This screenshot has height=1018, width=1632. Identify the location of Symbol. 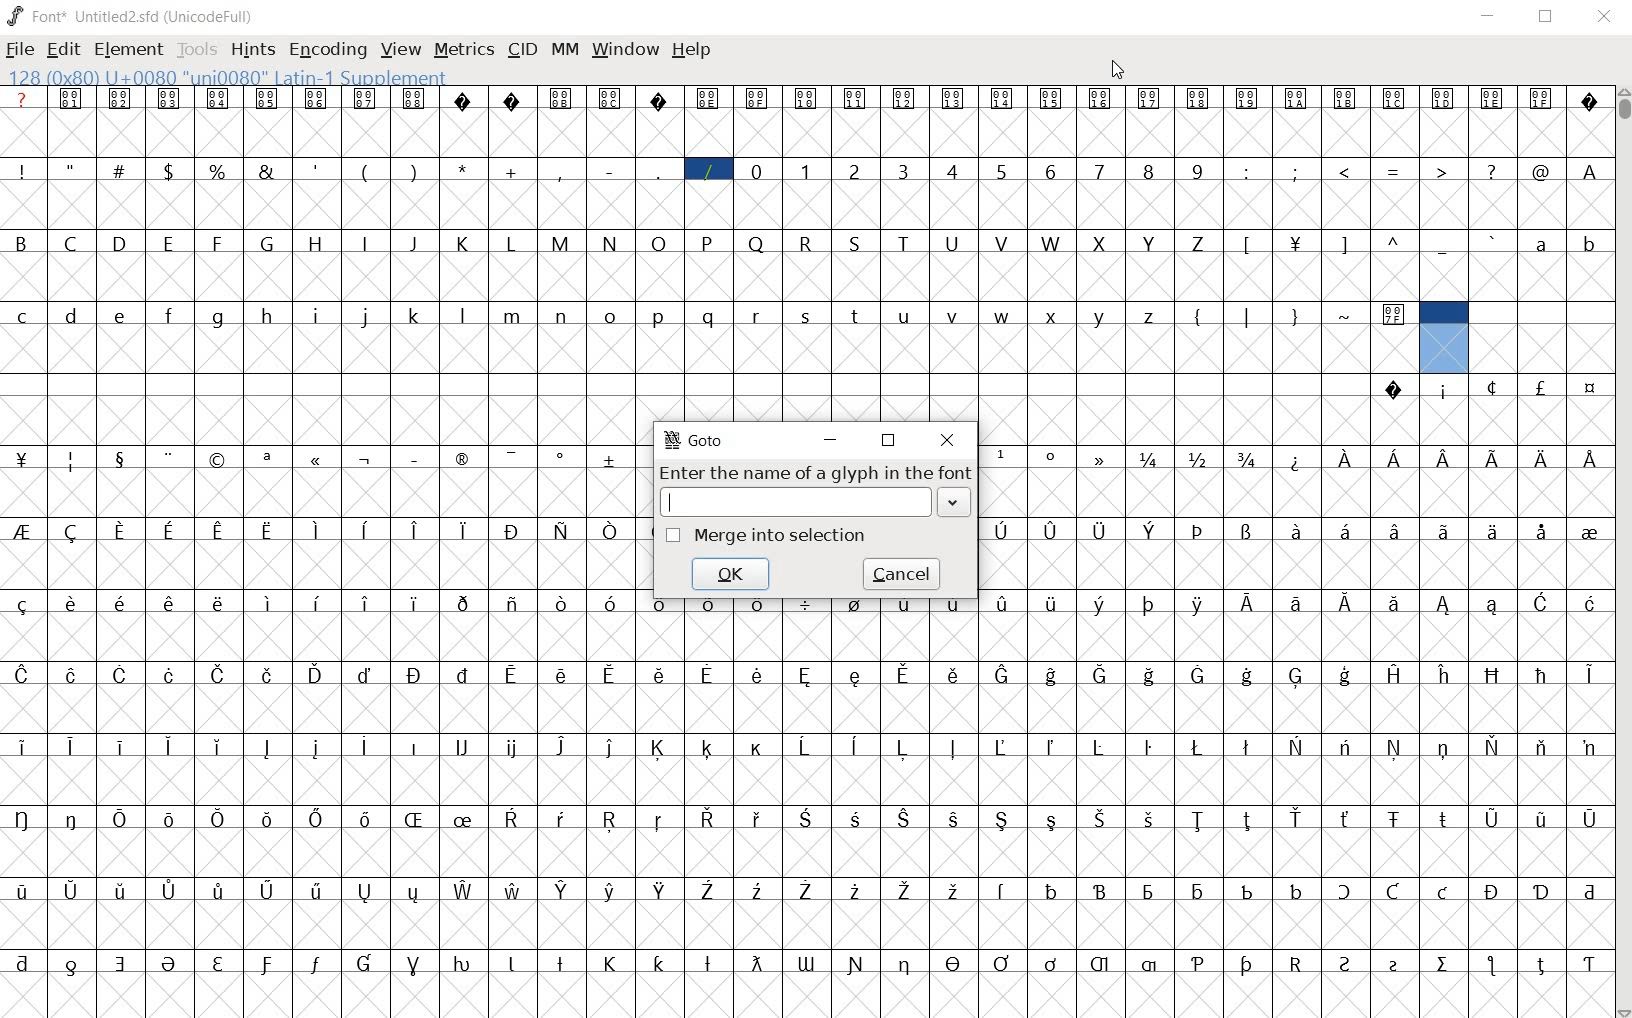
(1347, 962).